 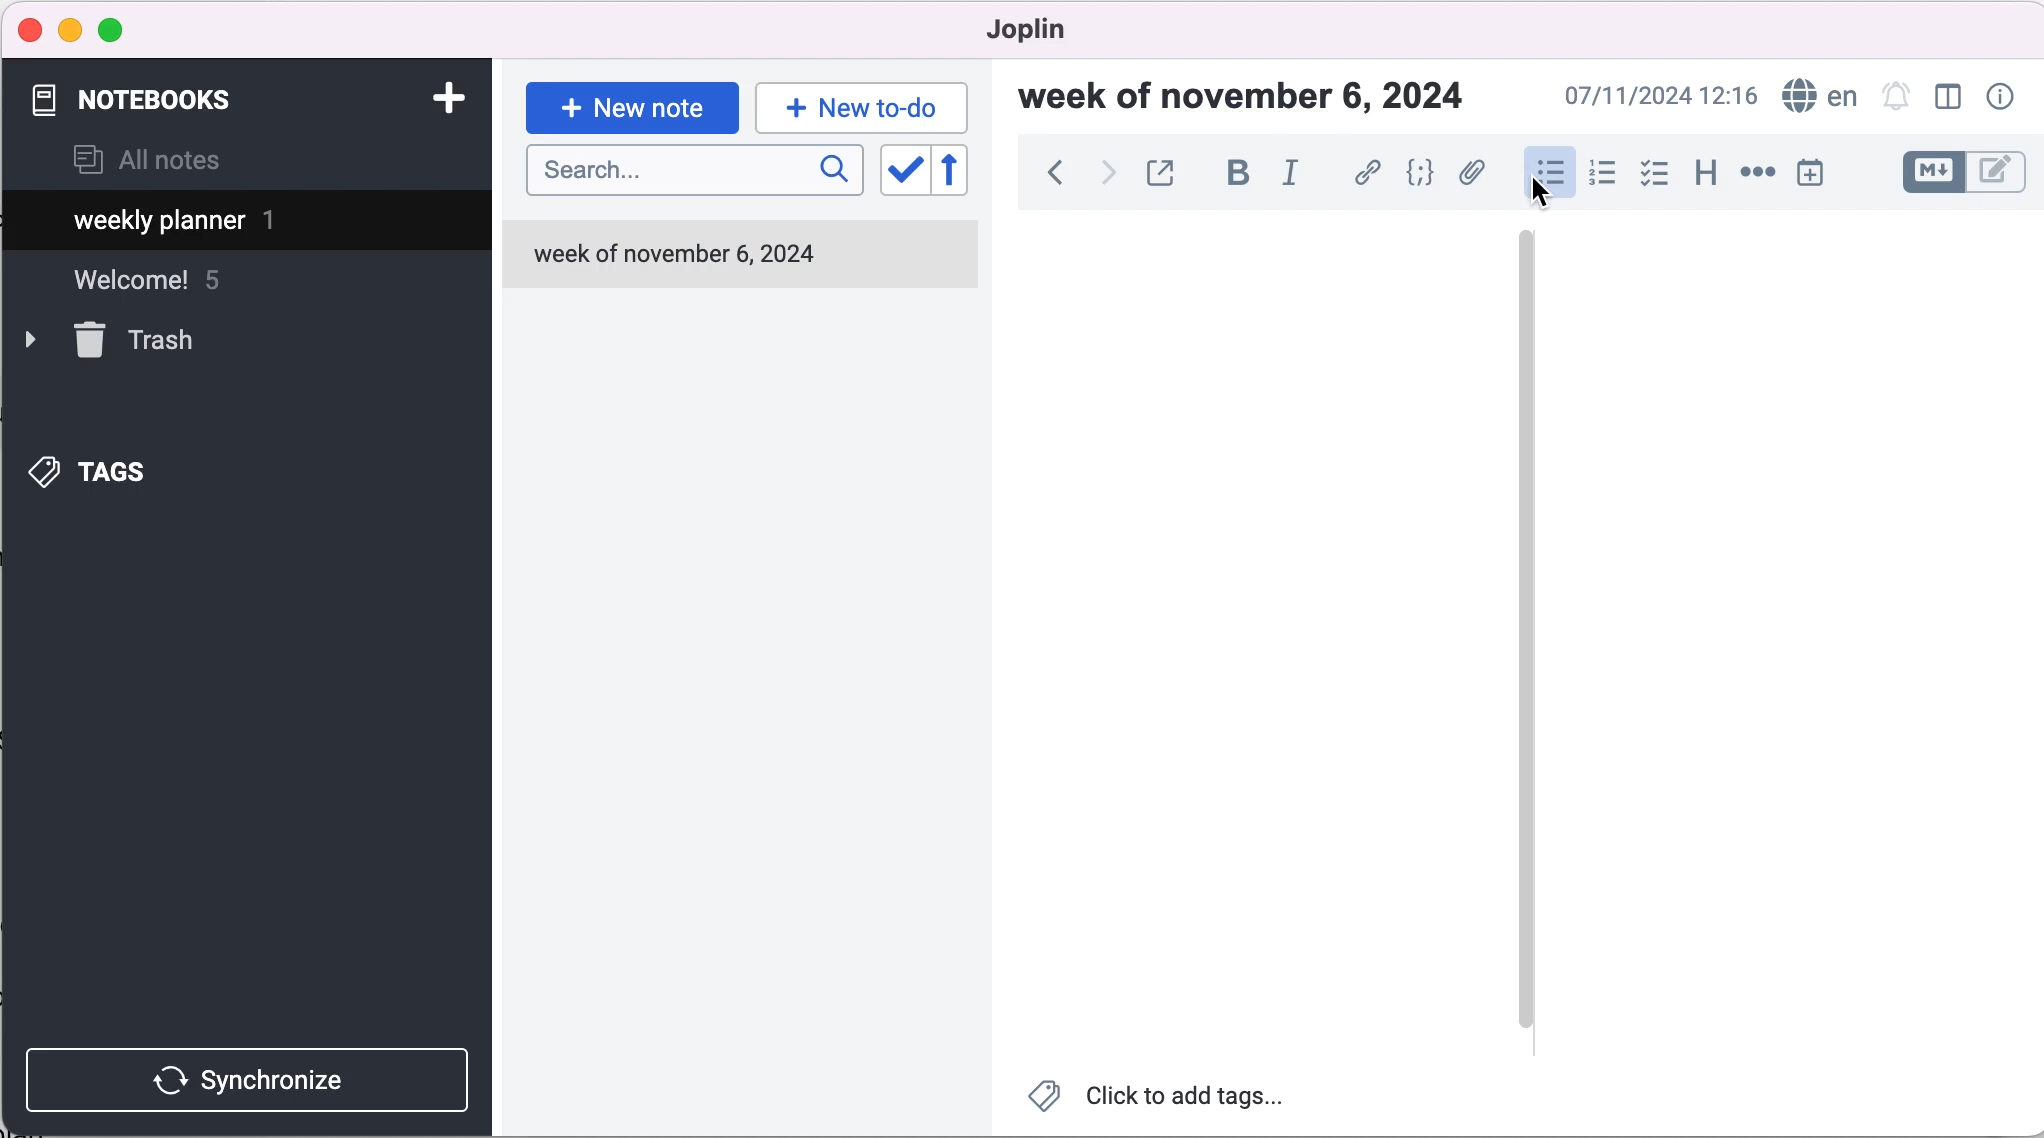 I want to click on trash, so click(x=141, y=341).